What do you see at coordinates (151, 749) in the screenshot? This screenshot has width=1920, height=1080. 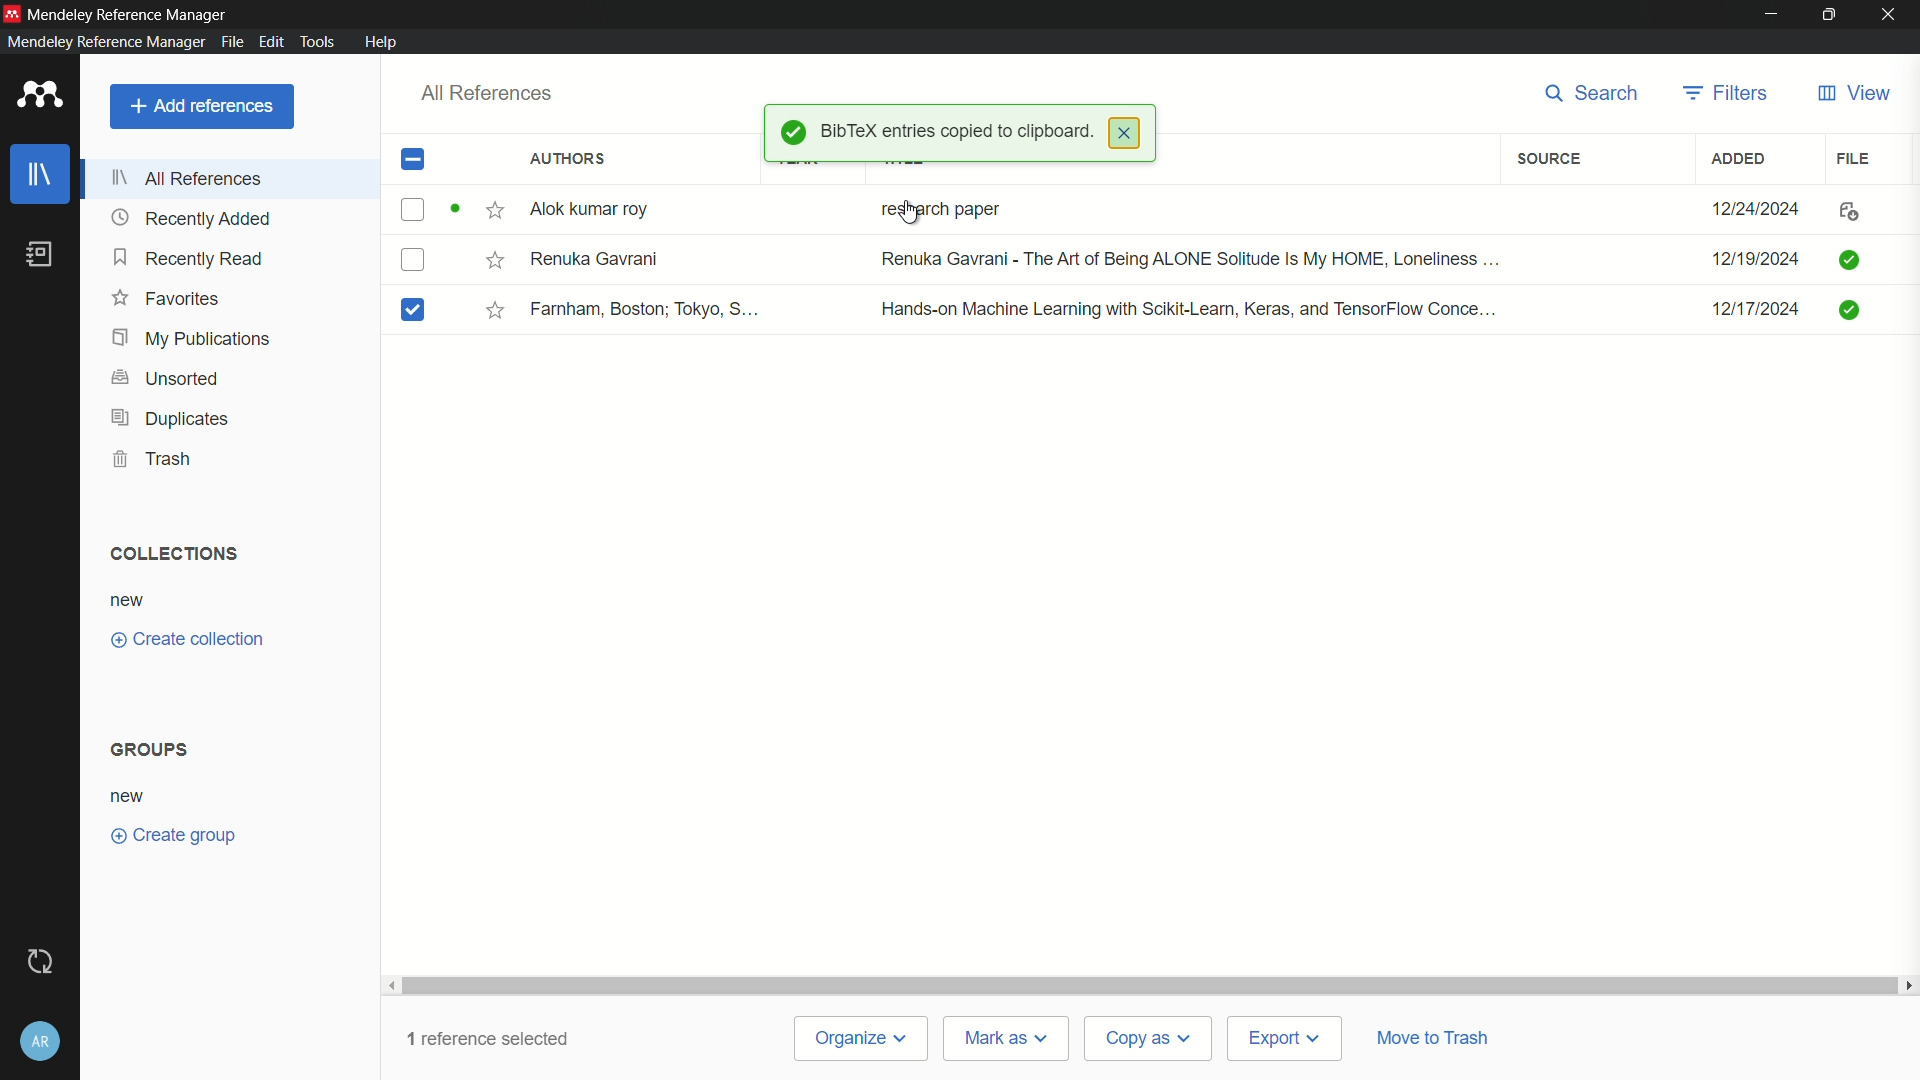 I see `groups` at bounding box center [151, 749].